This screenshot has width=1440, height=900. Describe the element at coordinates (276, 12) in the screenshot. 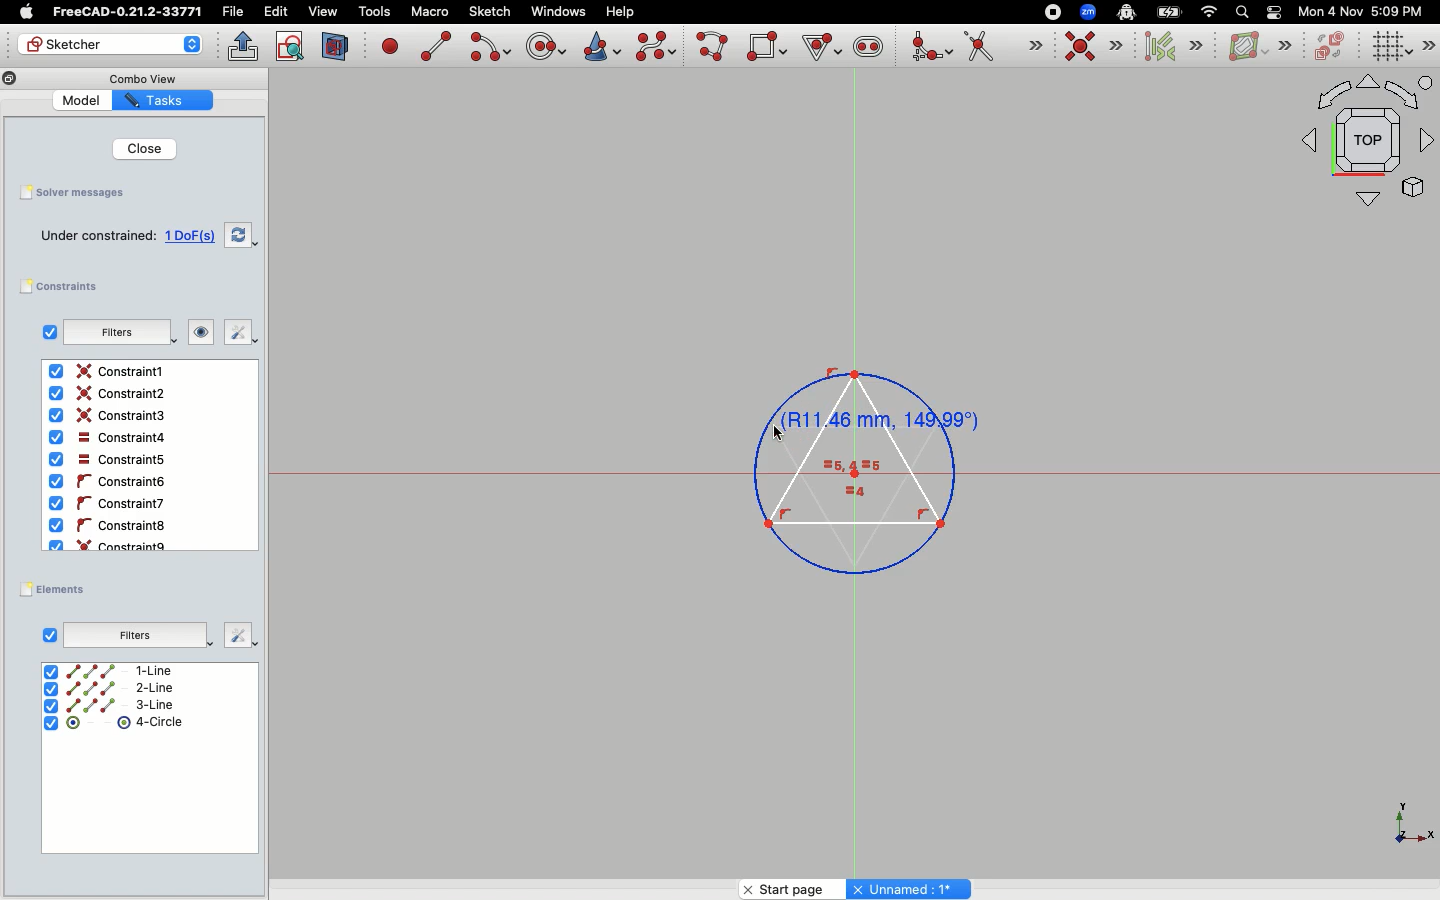

I see `Edit` at that location.